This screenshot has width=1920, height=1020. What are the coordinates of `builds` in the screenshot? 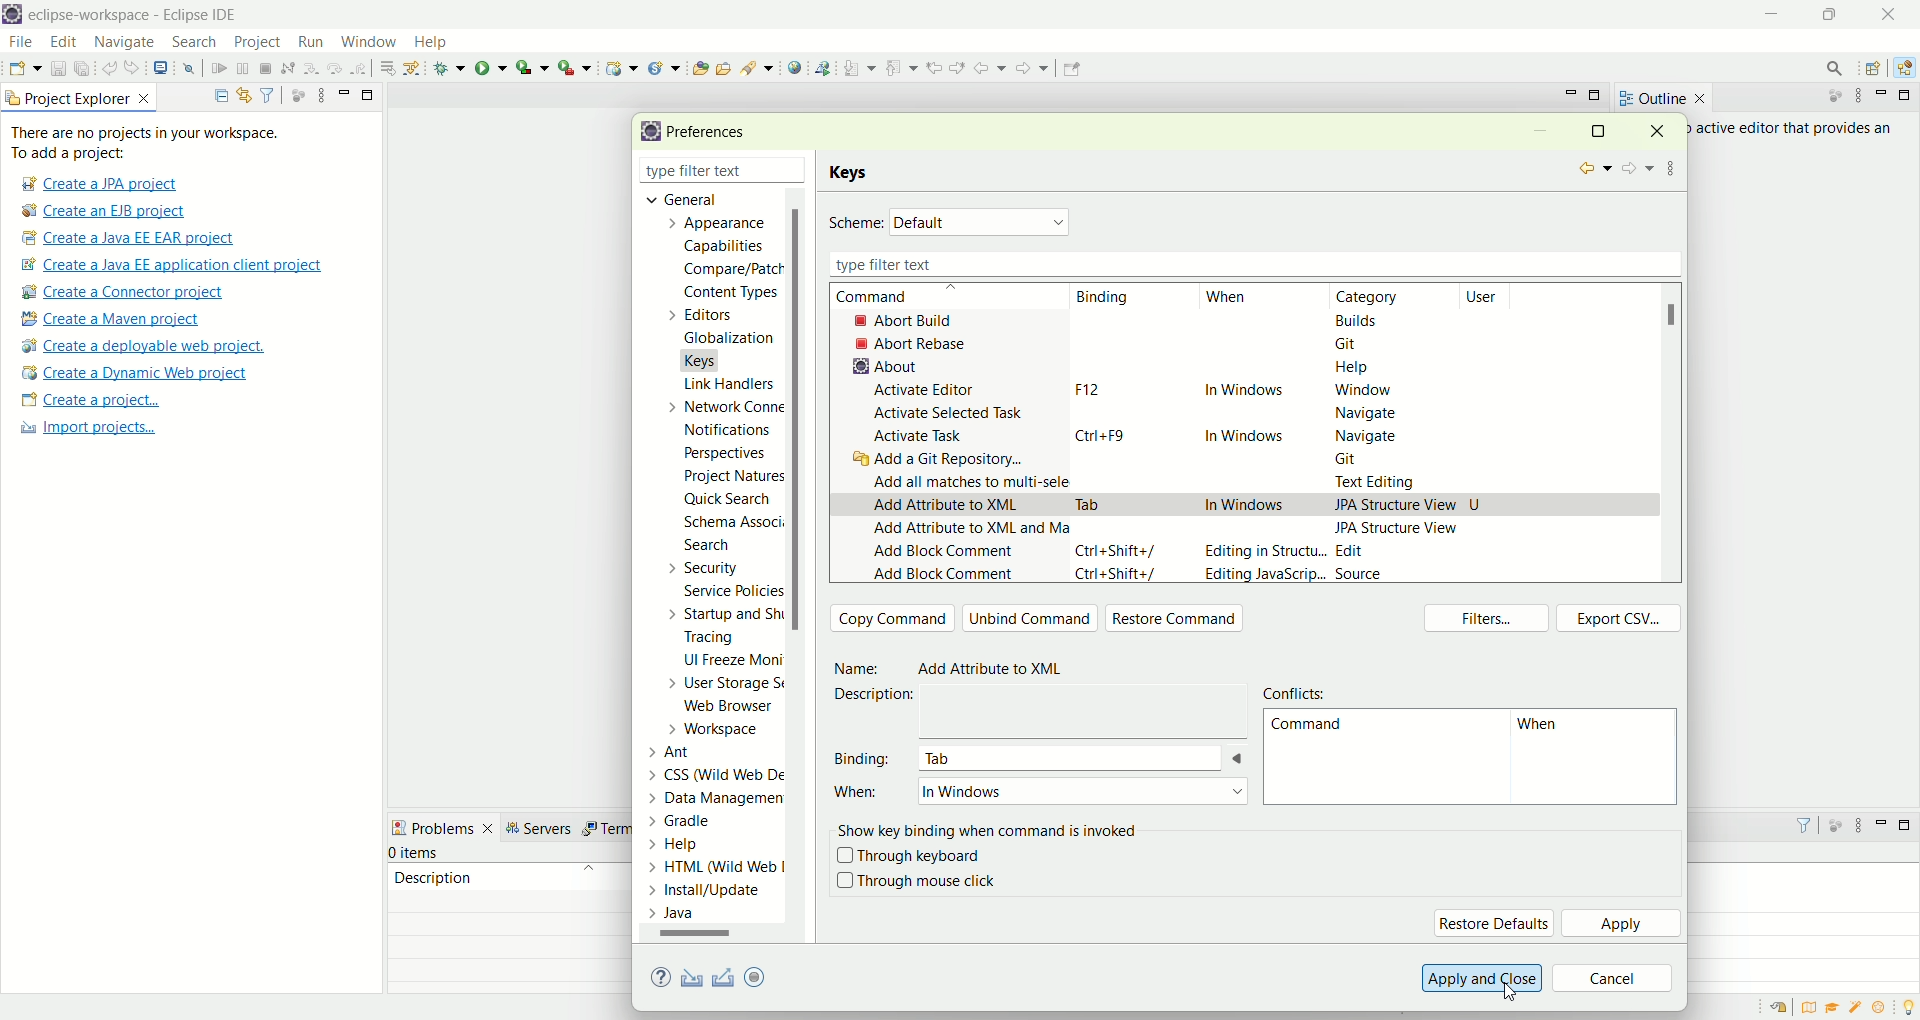 It's located at (1358, 320).